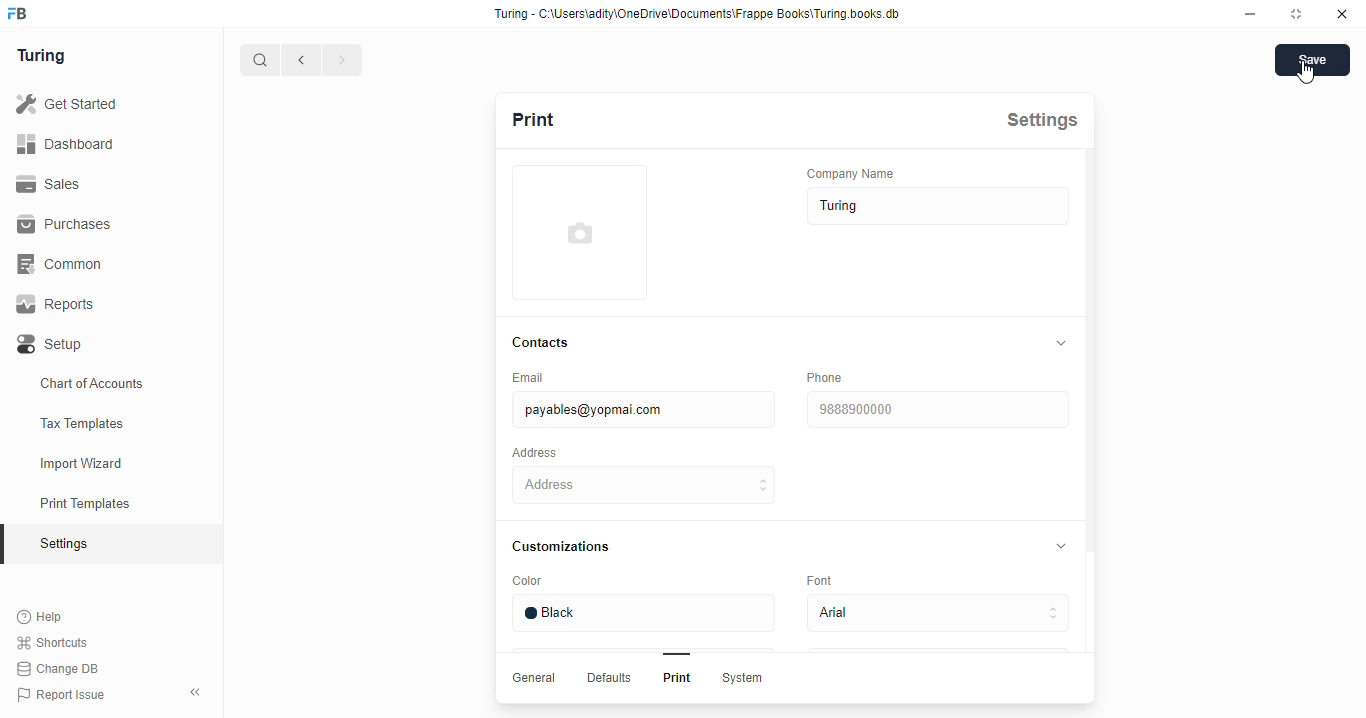 The image size is (1366, 718). What do you see at coordinates (197, 689) in the screenshot?
I see `collapse` at bounding box center [197, 689].